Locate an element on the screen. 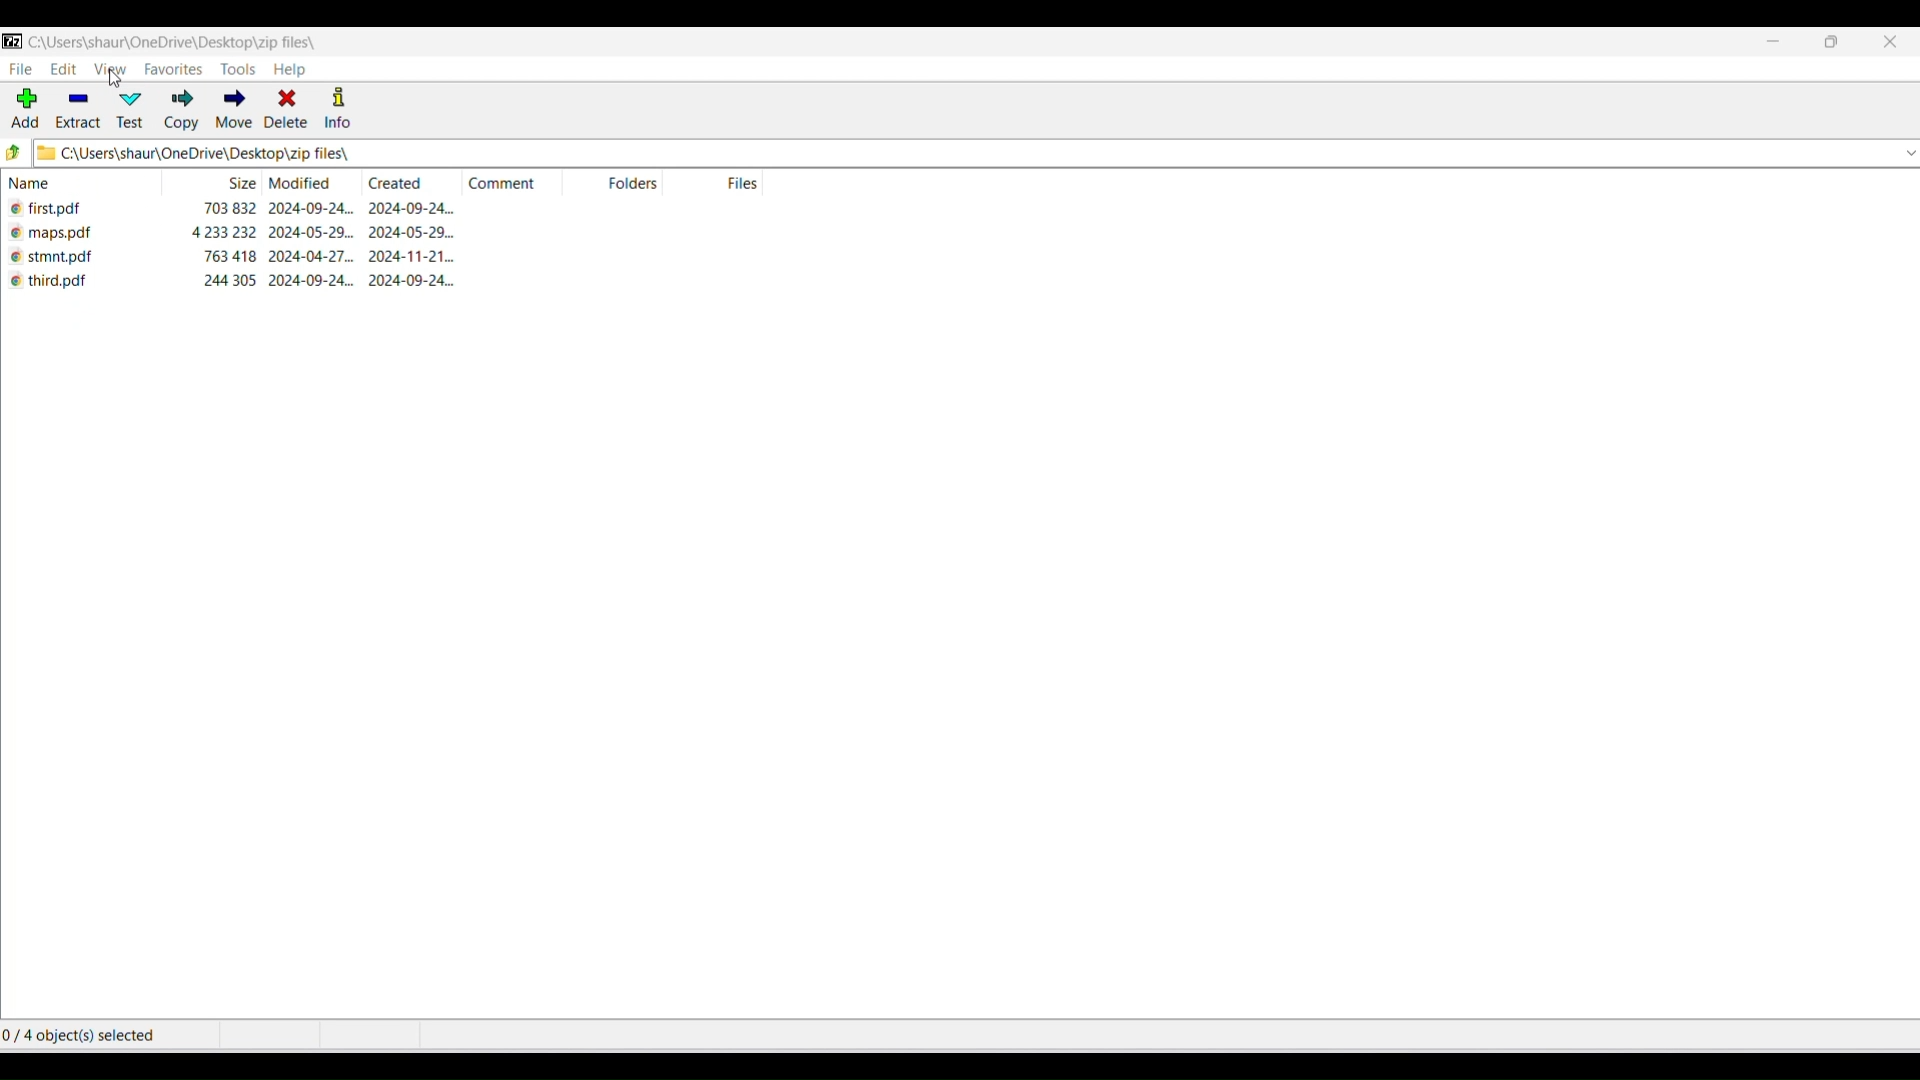  comments is located at coordinates (501, 185).